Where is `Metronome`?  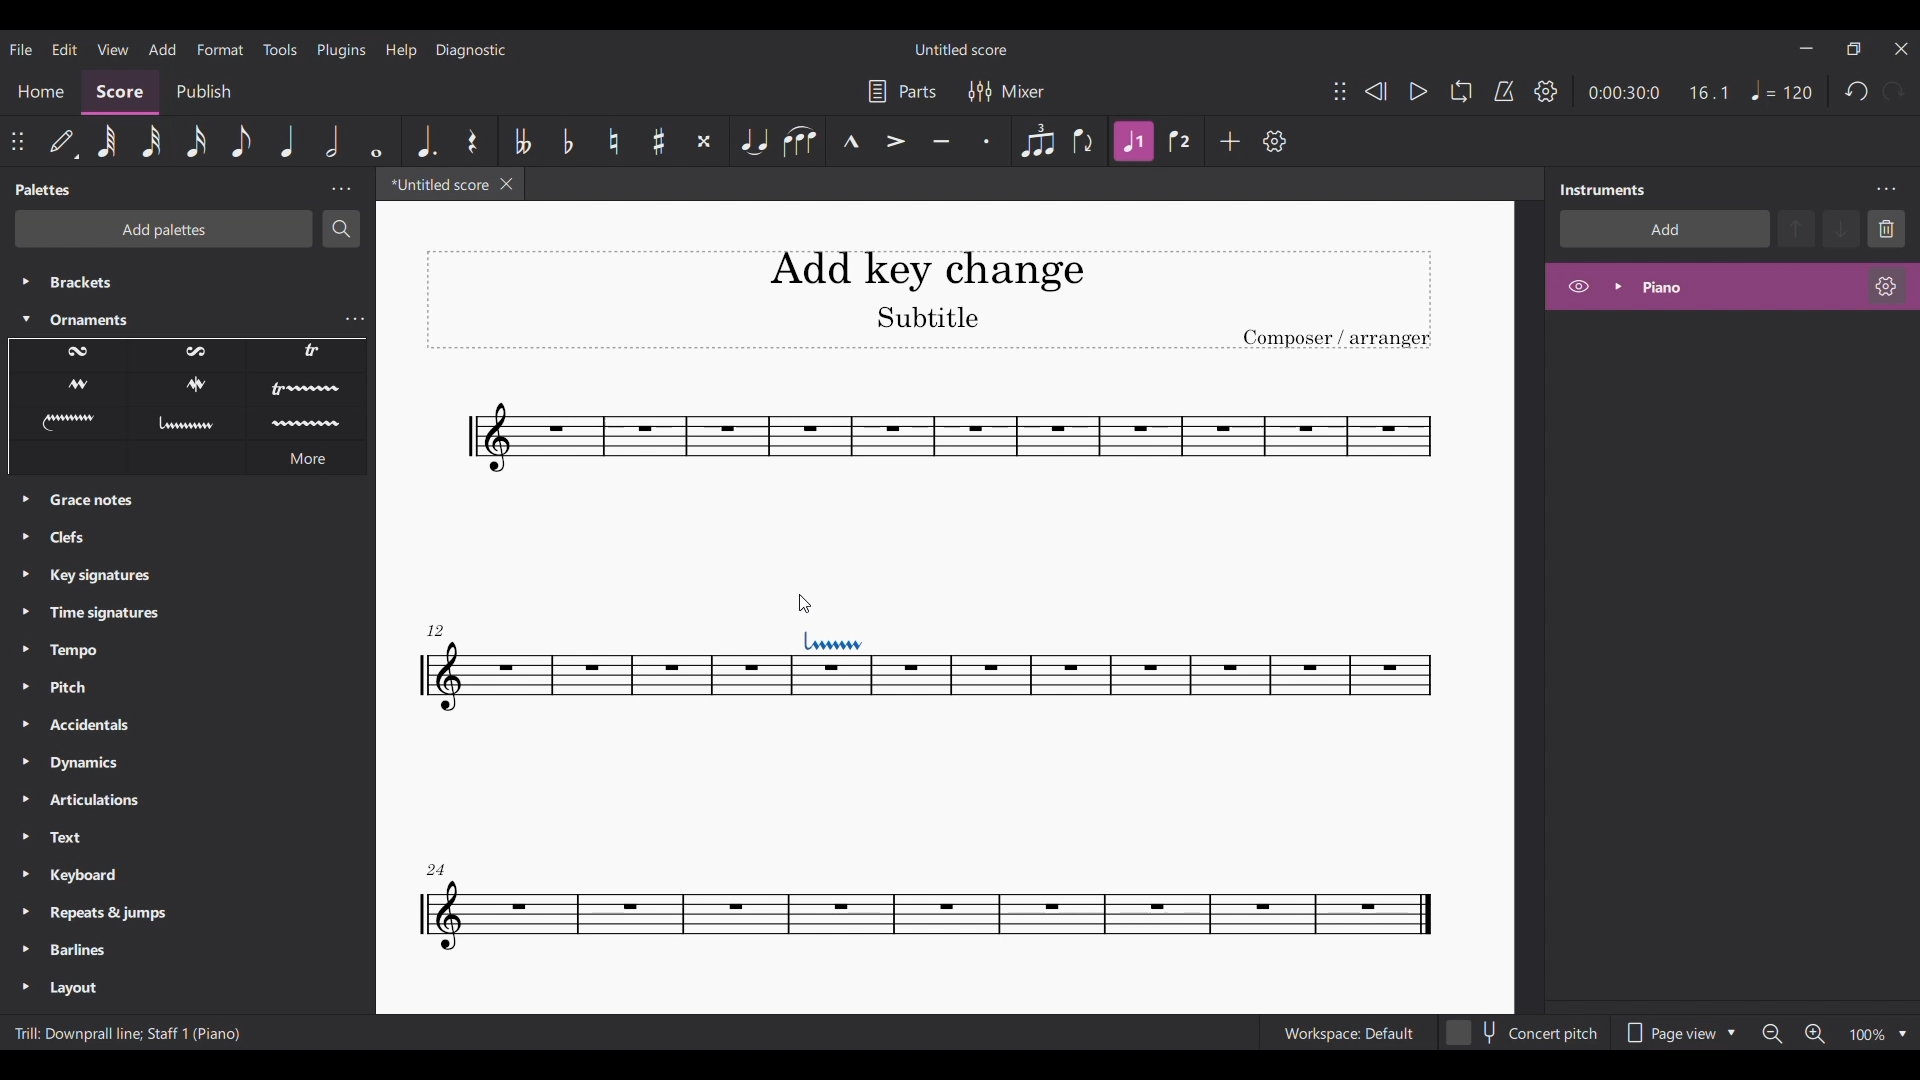 Metronome is located at coordinates (1504, 91).